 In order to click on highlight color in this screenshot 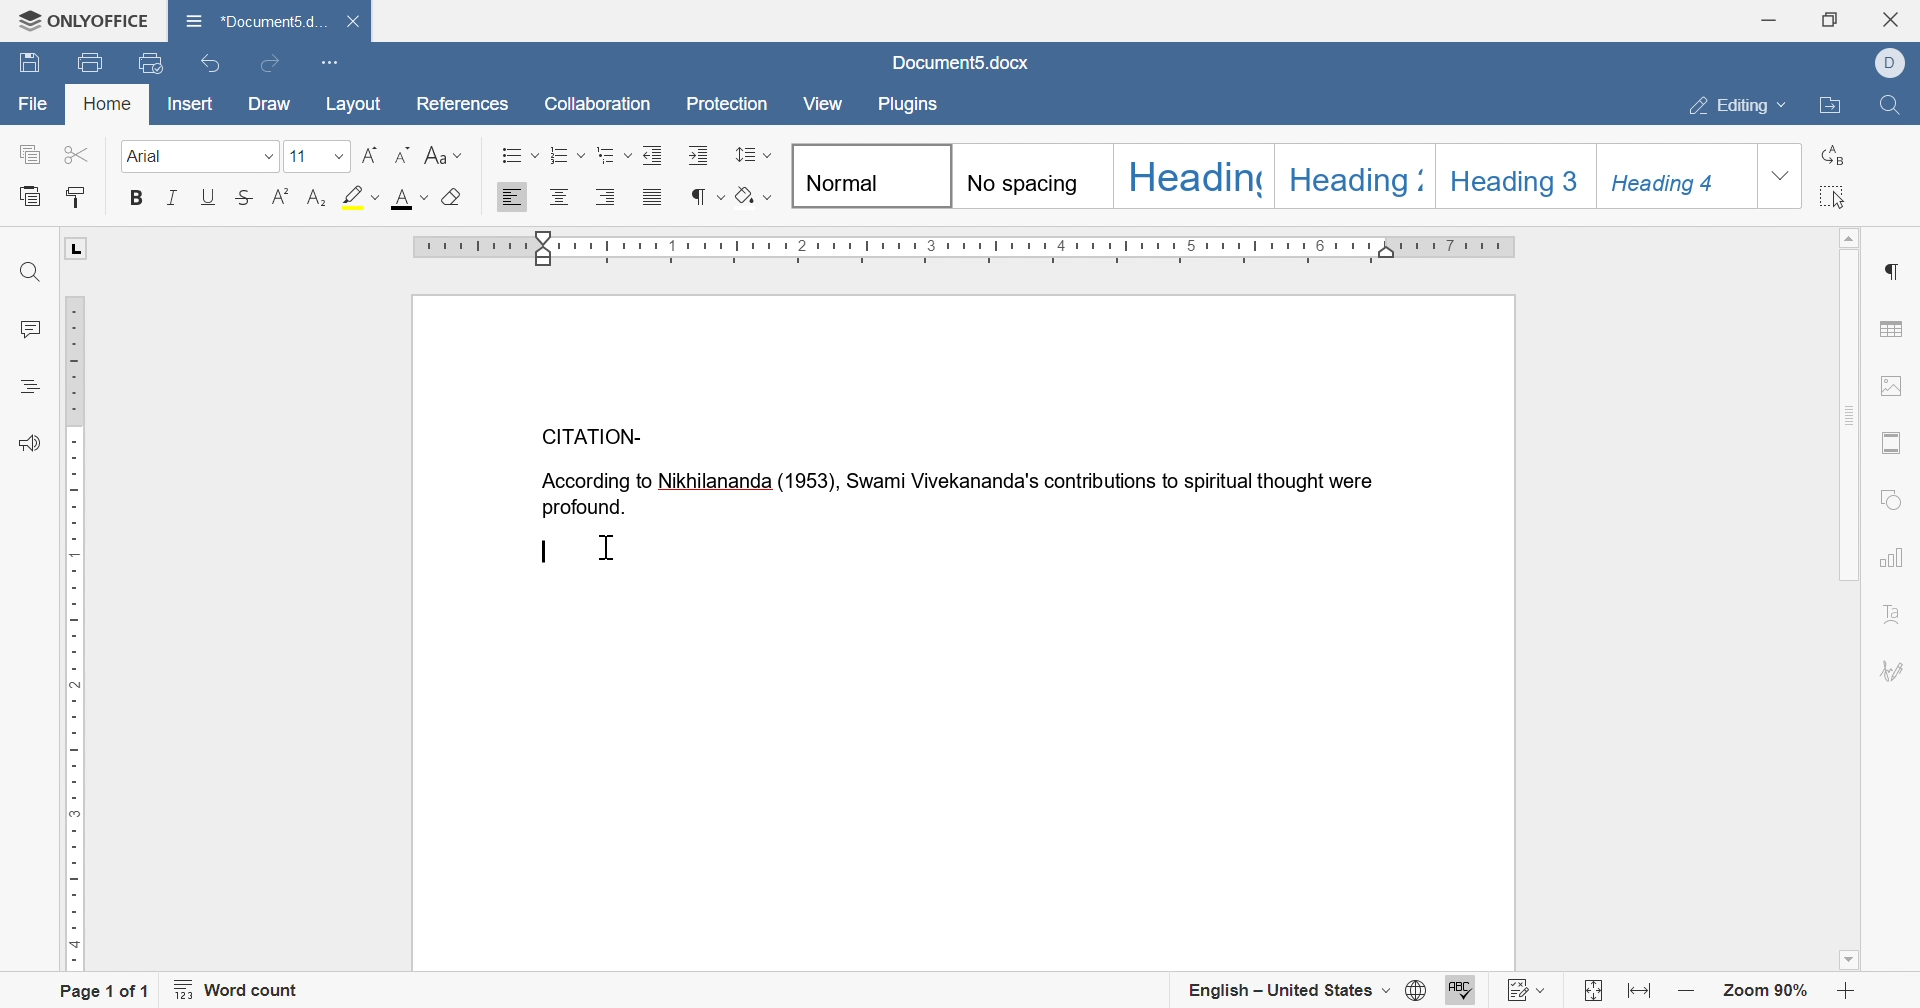, I will do `click(360, 197)`.